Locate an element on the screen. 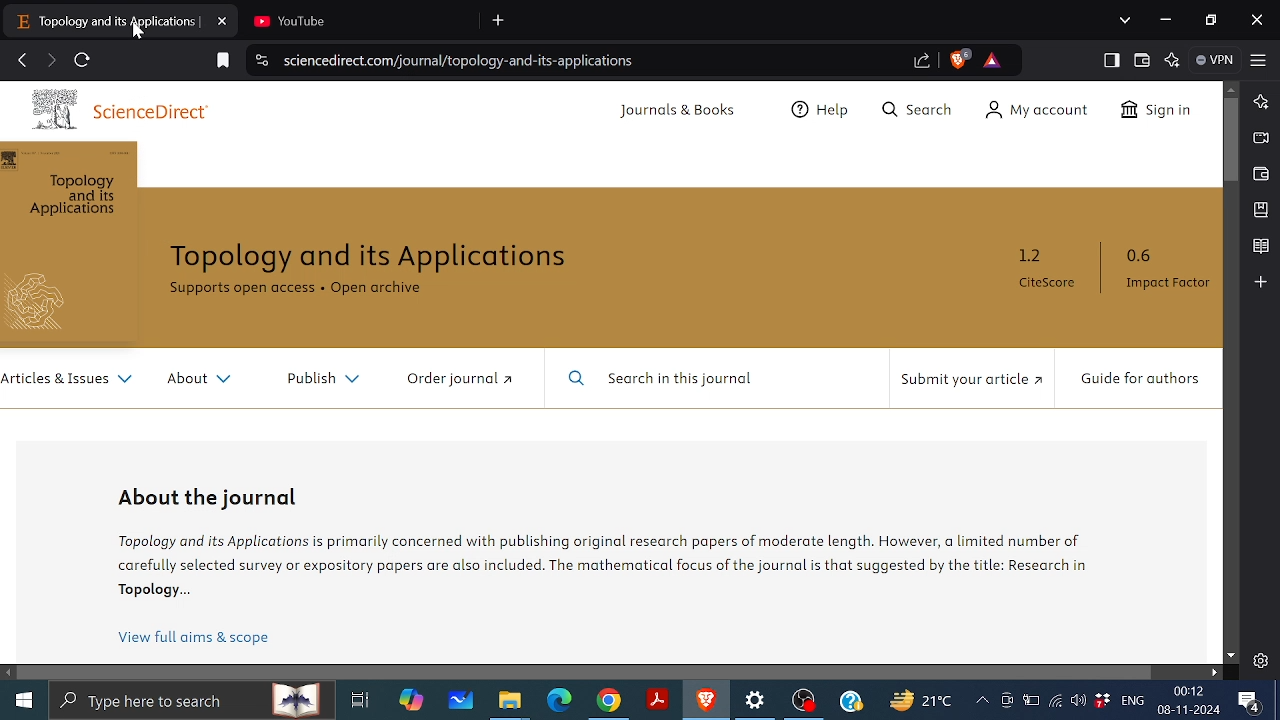  Whiteboard is located at coordinates (461, 700).